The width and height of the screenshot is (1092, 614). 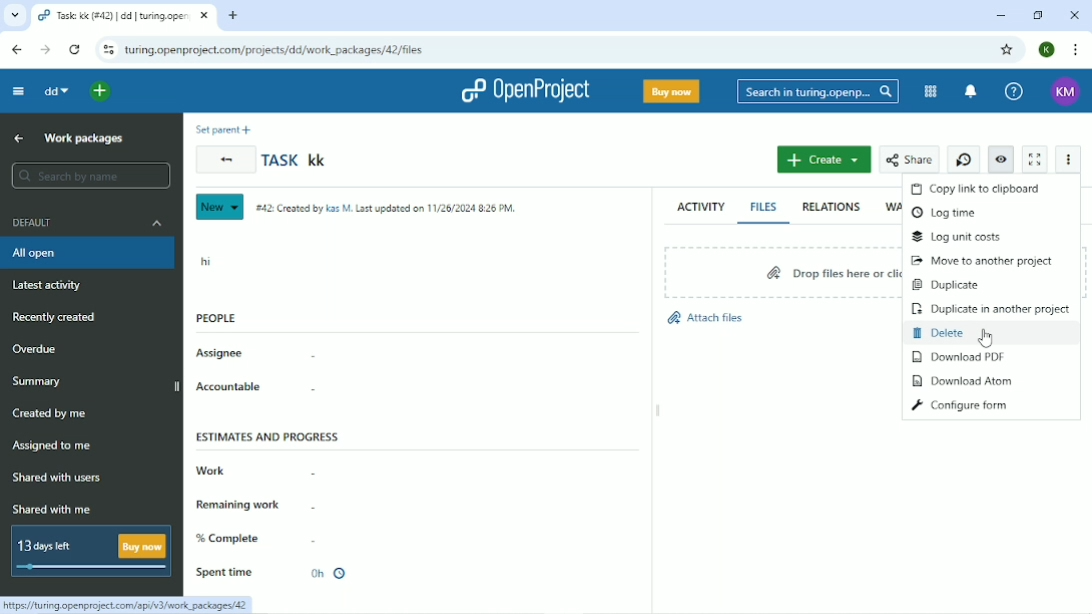 I want to click on Relations, so click(x=832, y=207).